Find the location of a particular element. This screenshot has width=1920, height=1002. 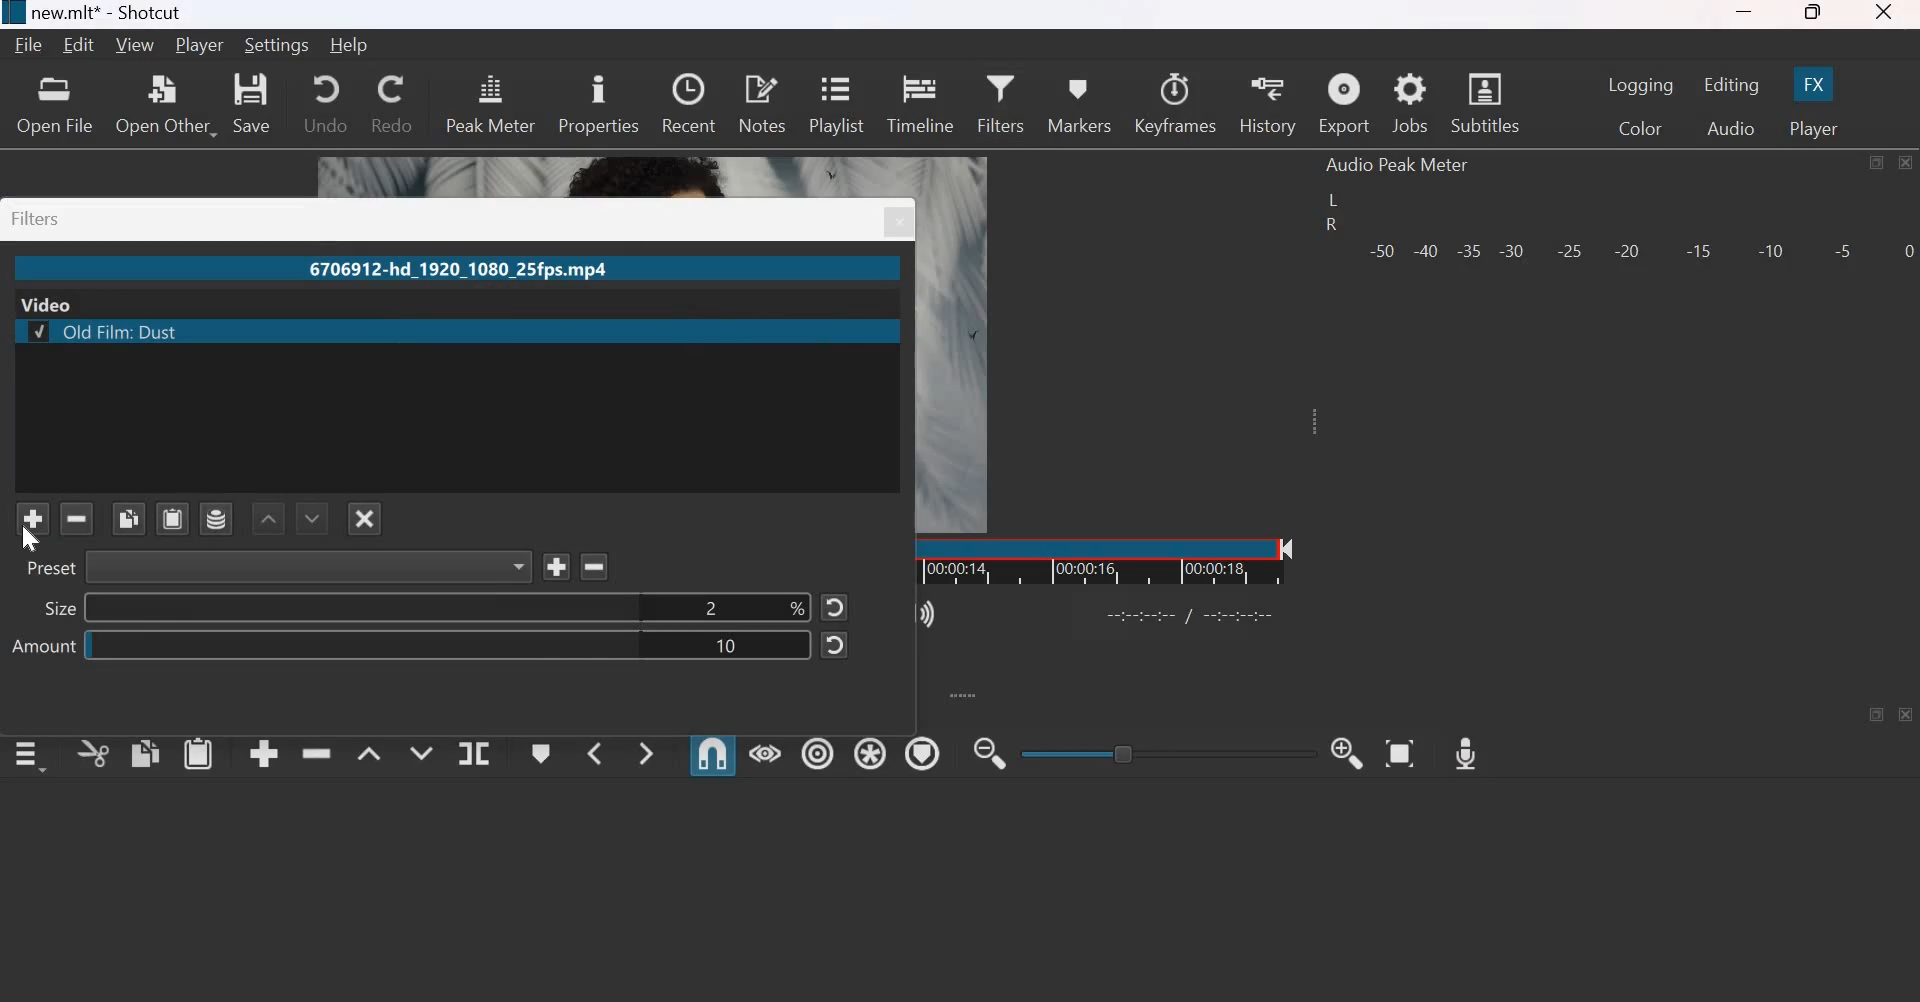

dropdown is located at coordinates (518, 566).